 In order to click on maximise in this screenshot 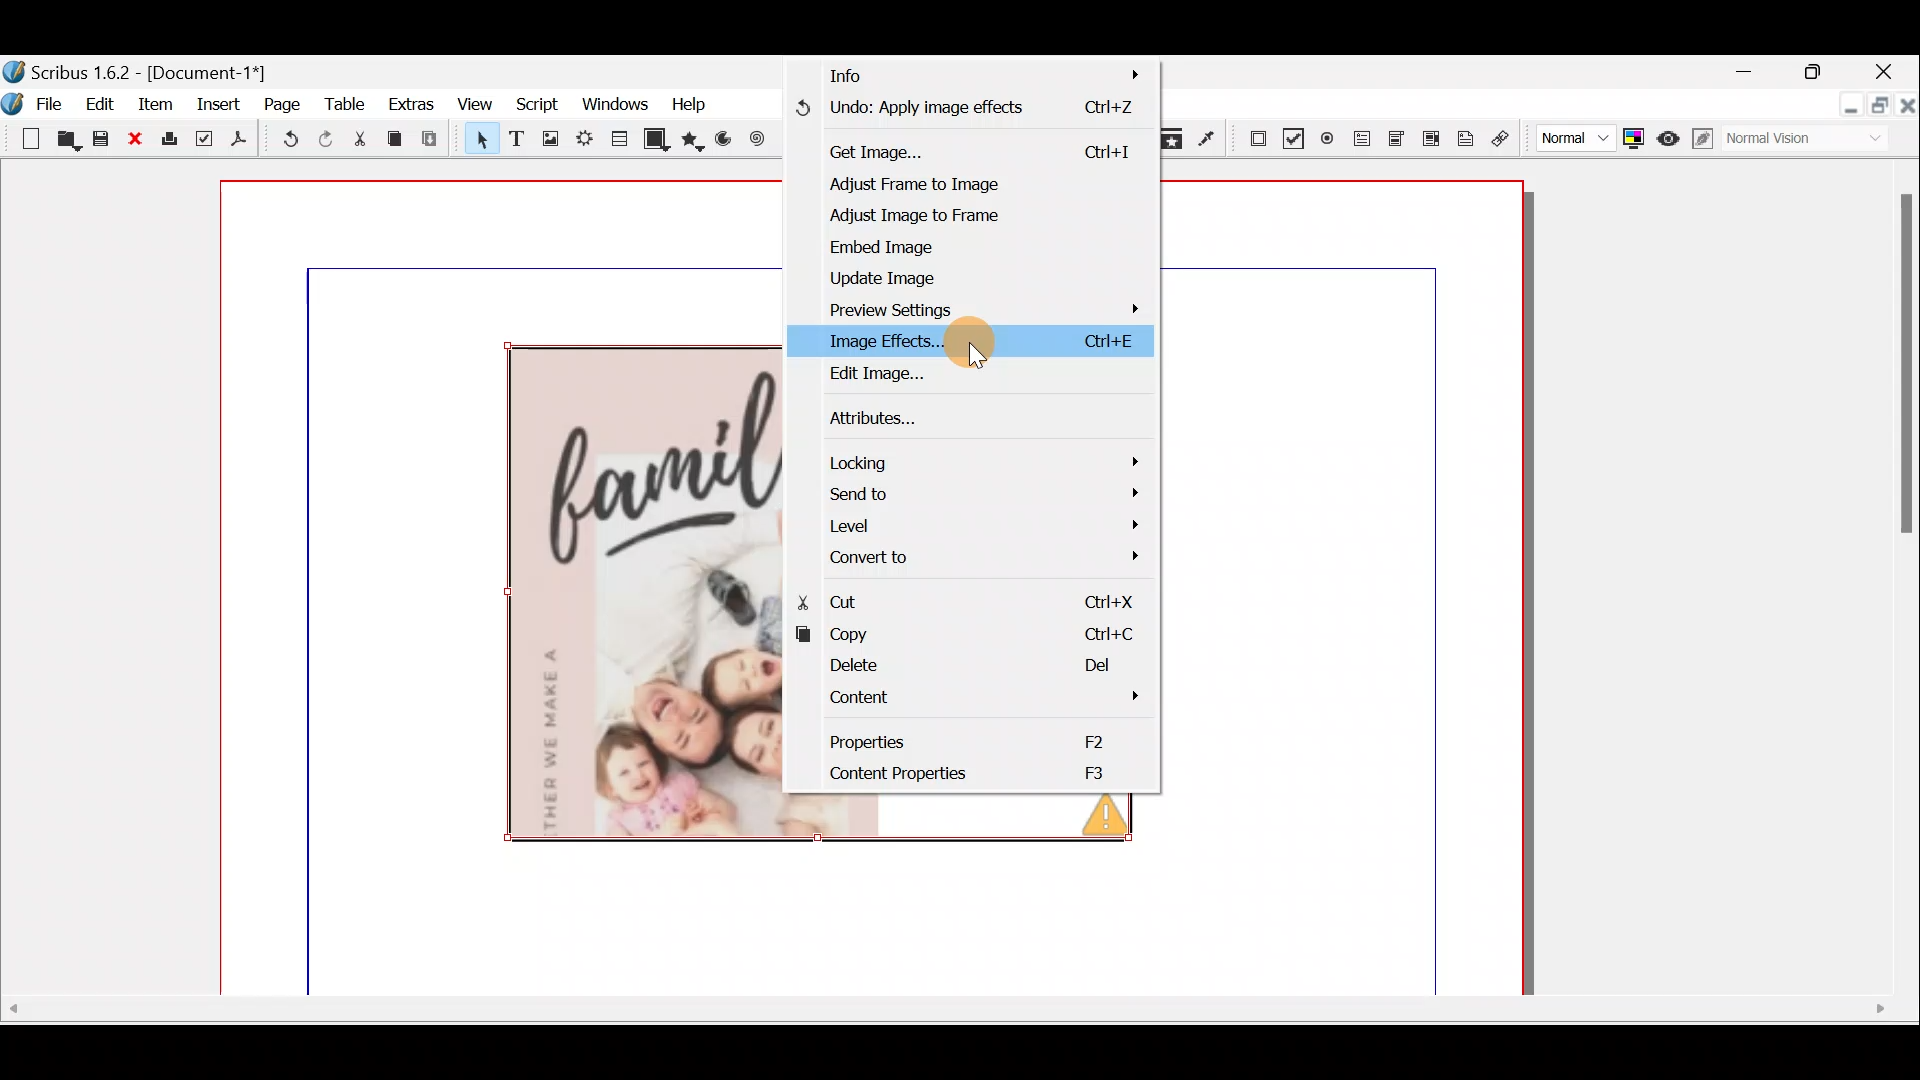, I will do `click(1819, 74)`.